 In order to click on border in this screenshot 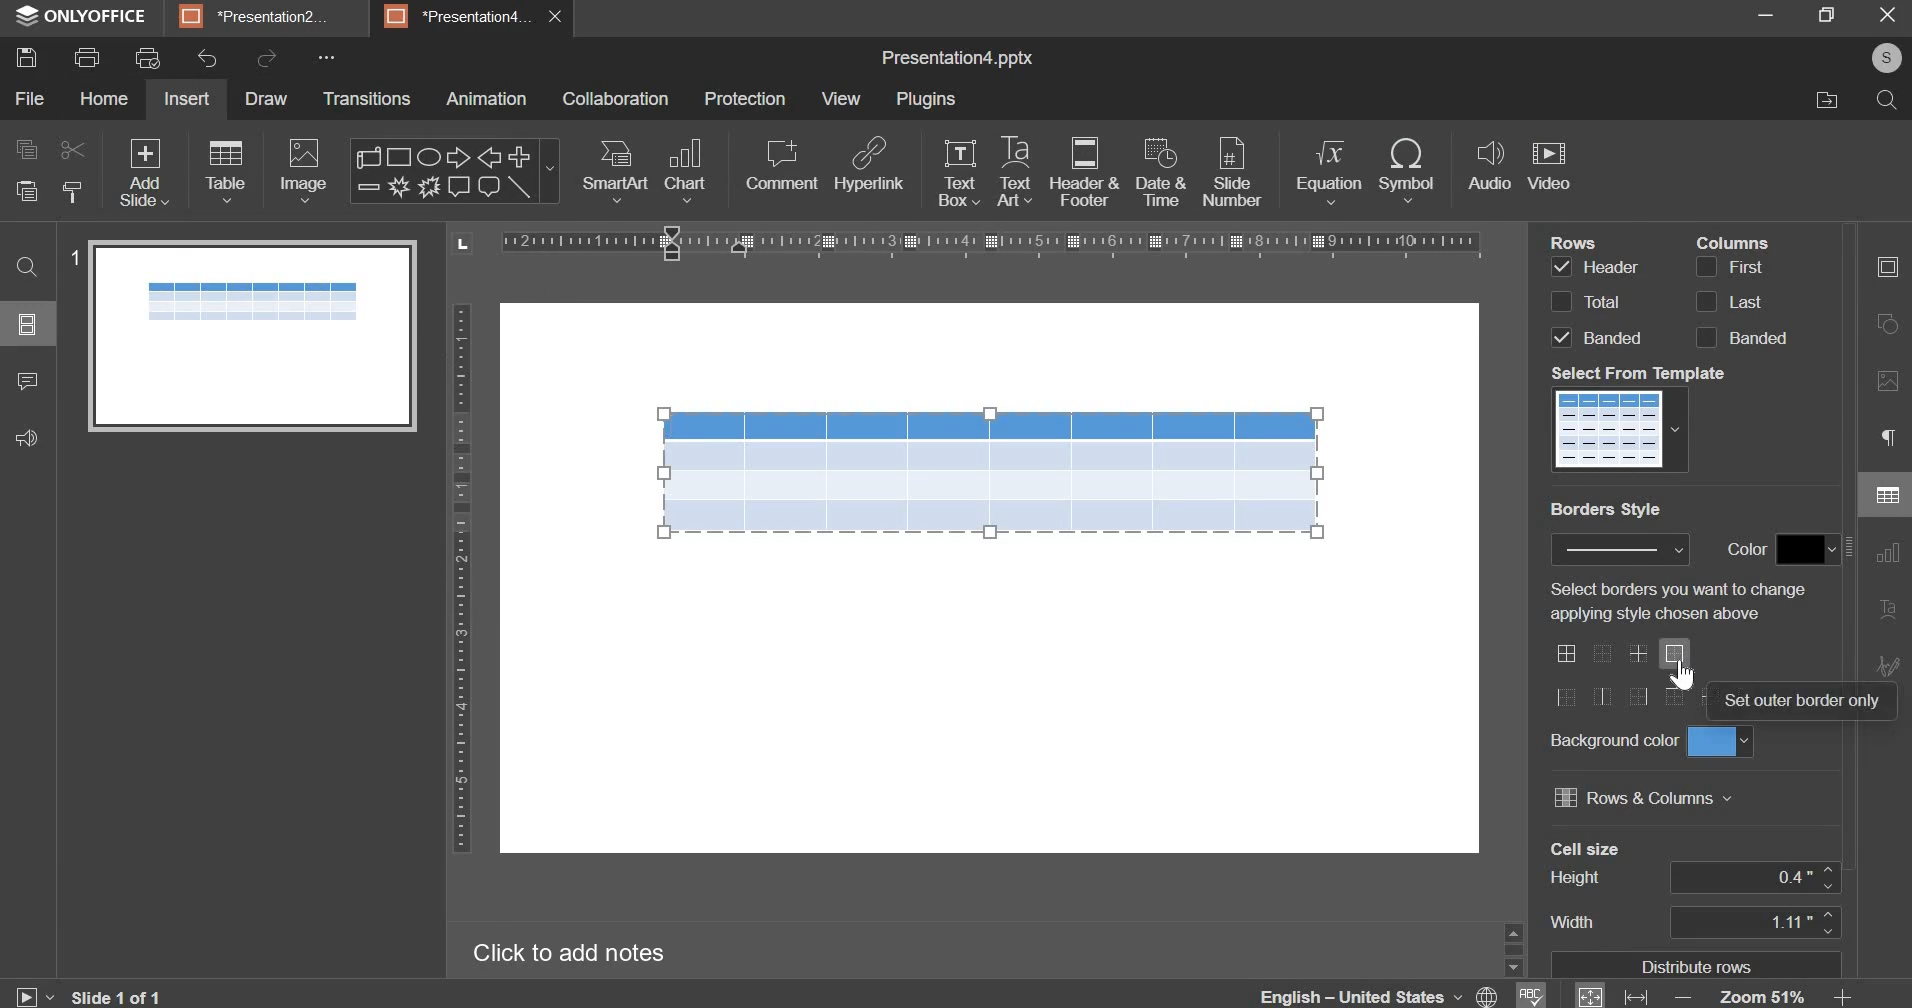, I will do `click(1565, 651)`.